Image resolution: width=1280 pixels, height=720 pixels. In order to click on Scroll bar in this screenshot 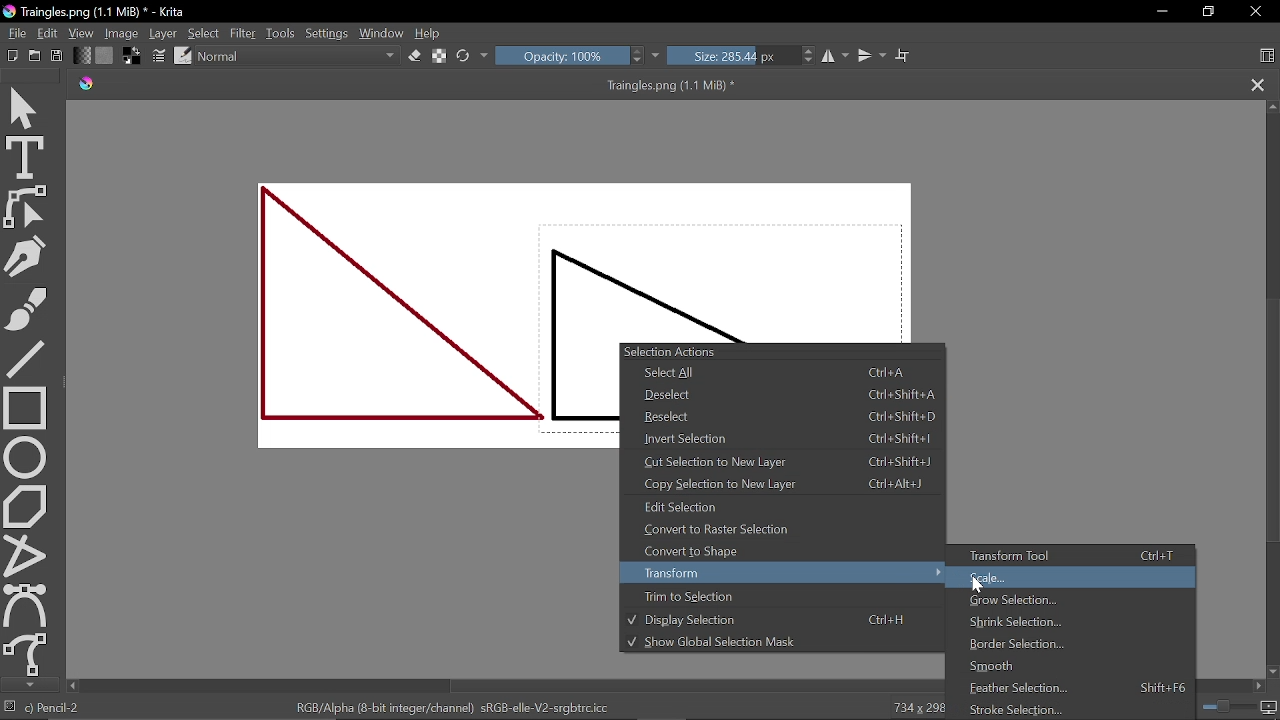, I will do `click(496, 686)`.